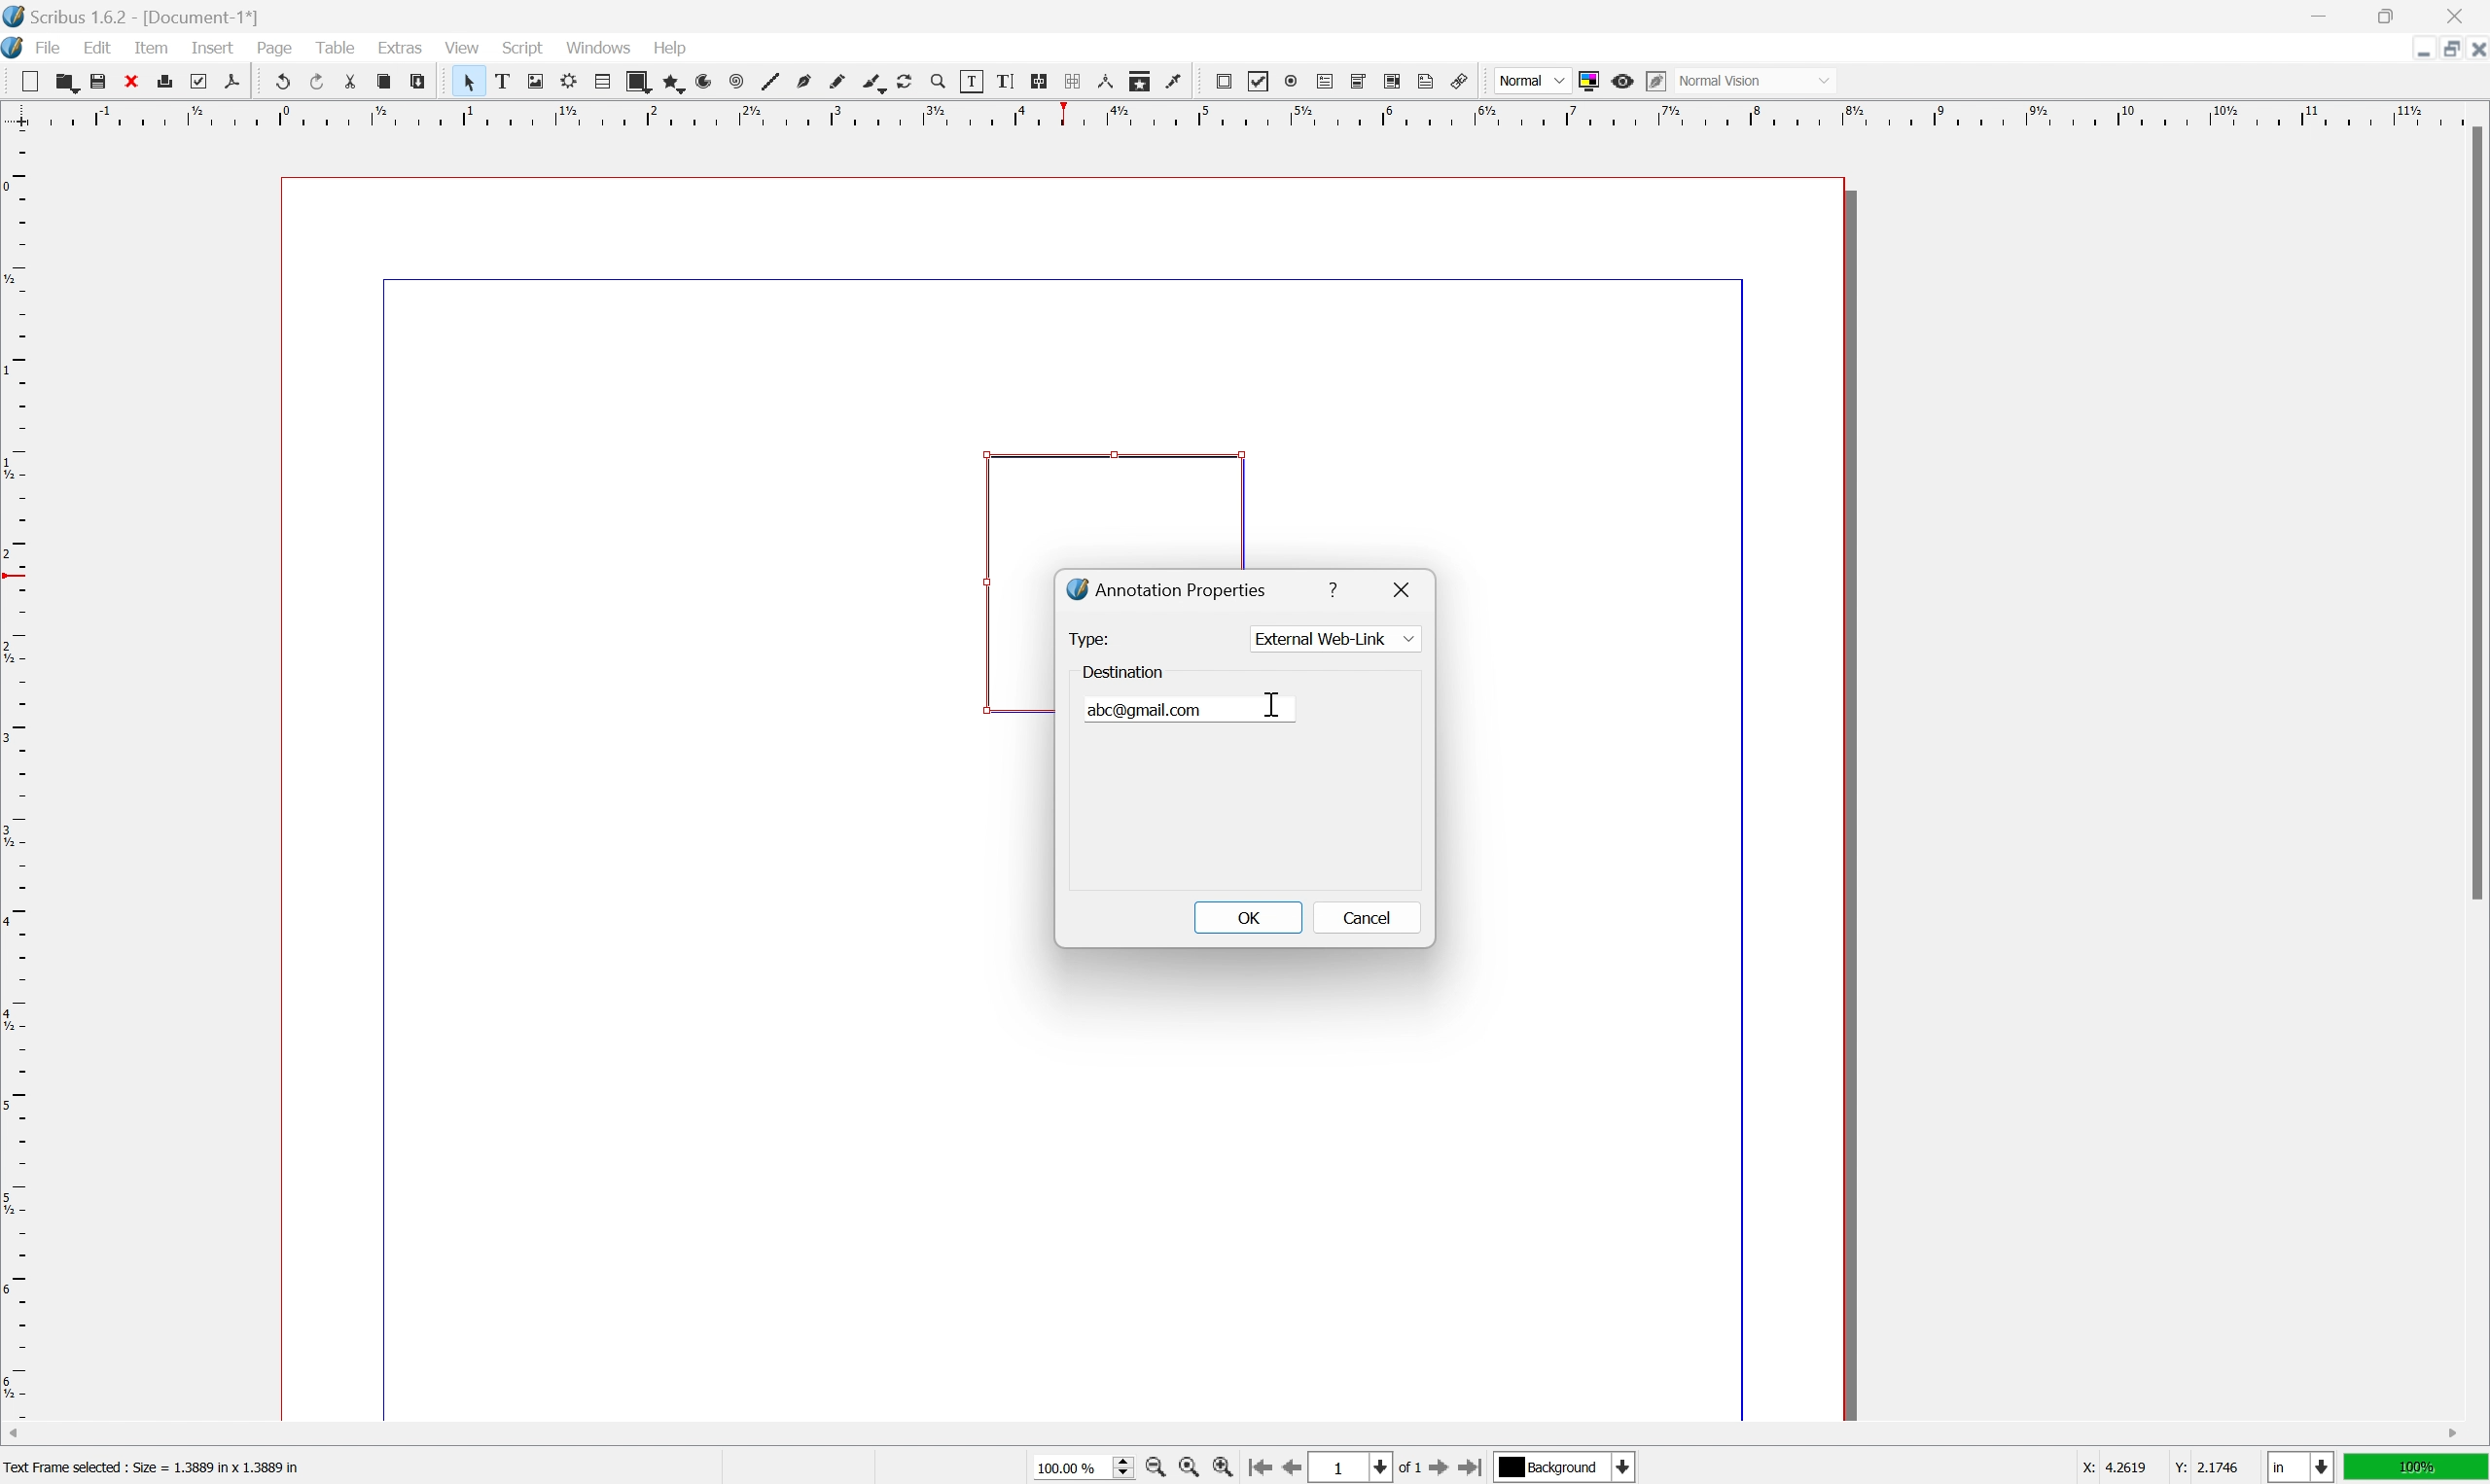  What do you see at coordinates (2474, 53) in the screenshot?
I see `close` at bounding box center [2474, 53].